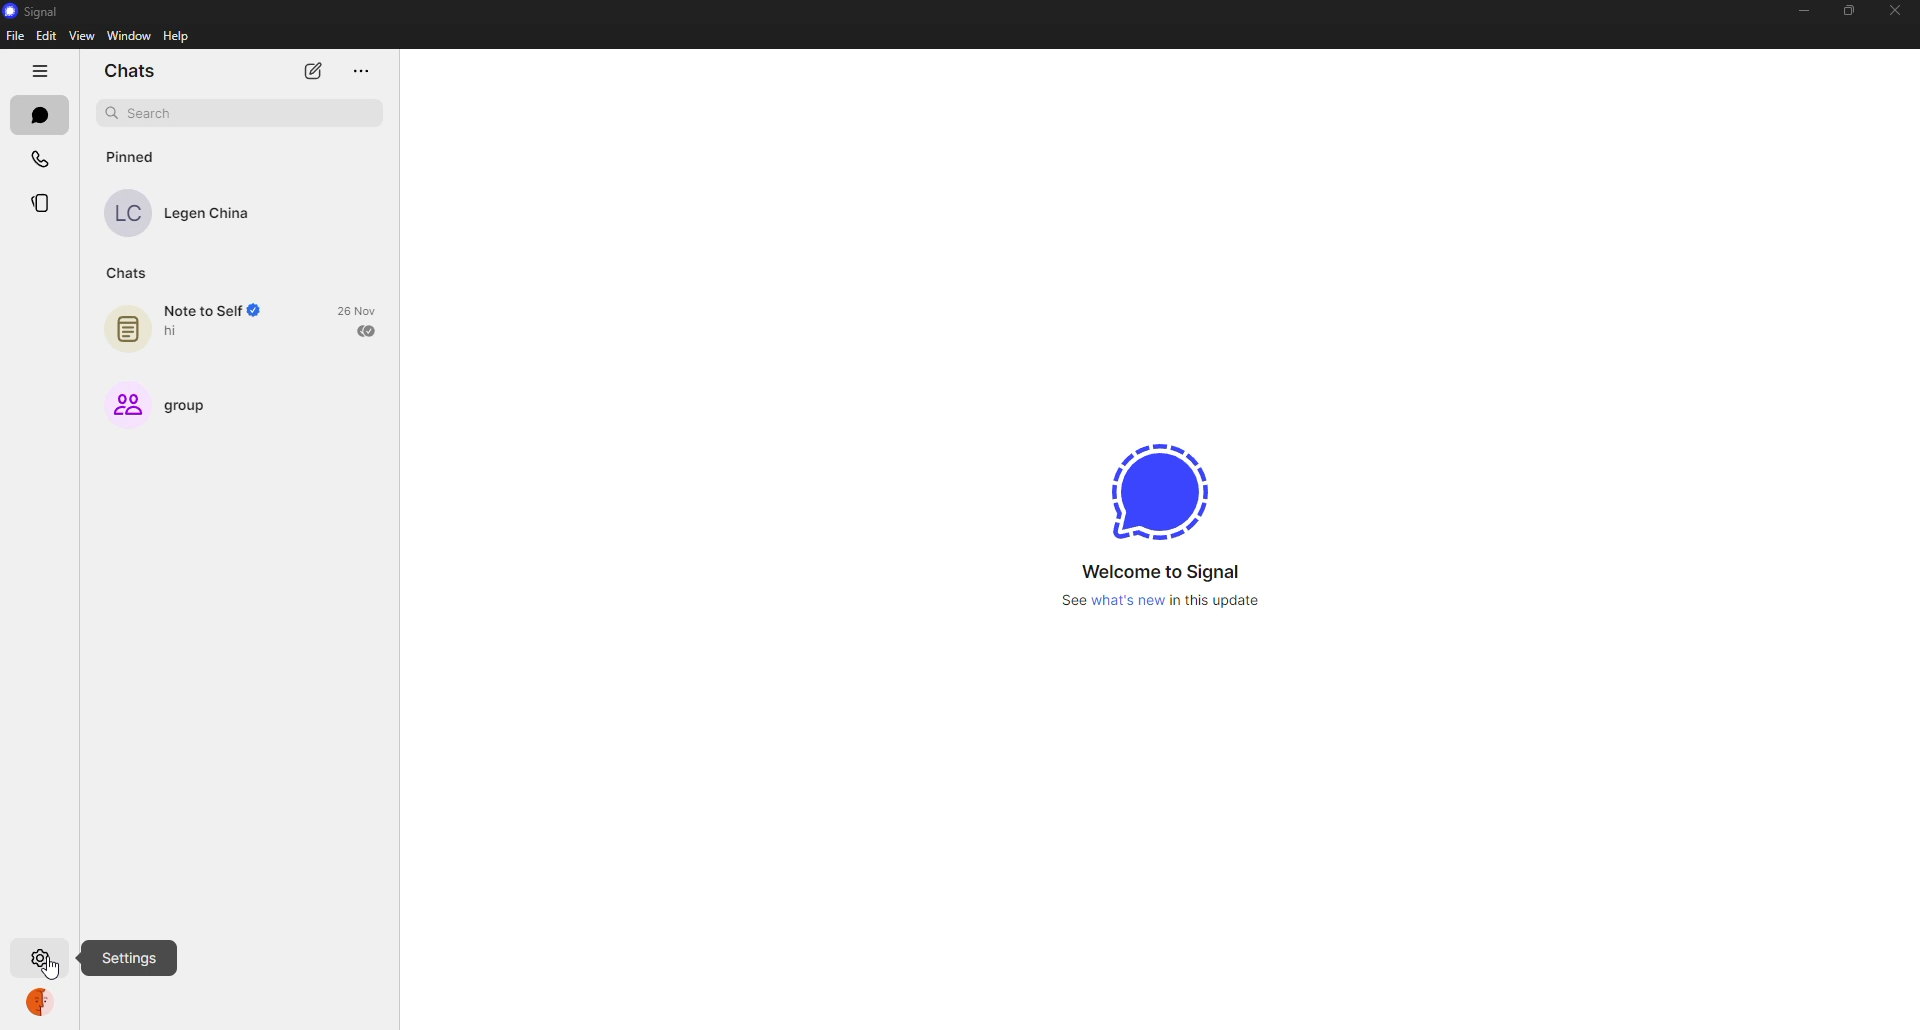  Describe the element at coordinates (44, 1004) in the screenshot. I see `profile` at that location.